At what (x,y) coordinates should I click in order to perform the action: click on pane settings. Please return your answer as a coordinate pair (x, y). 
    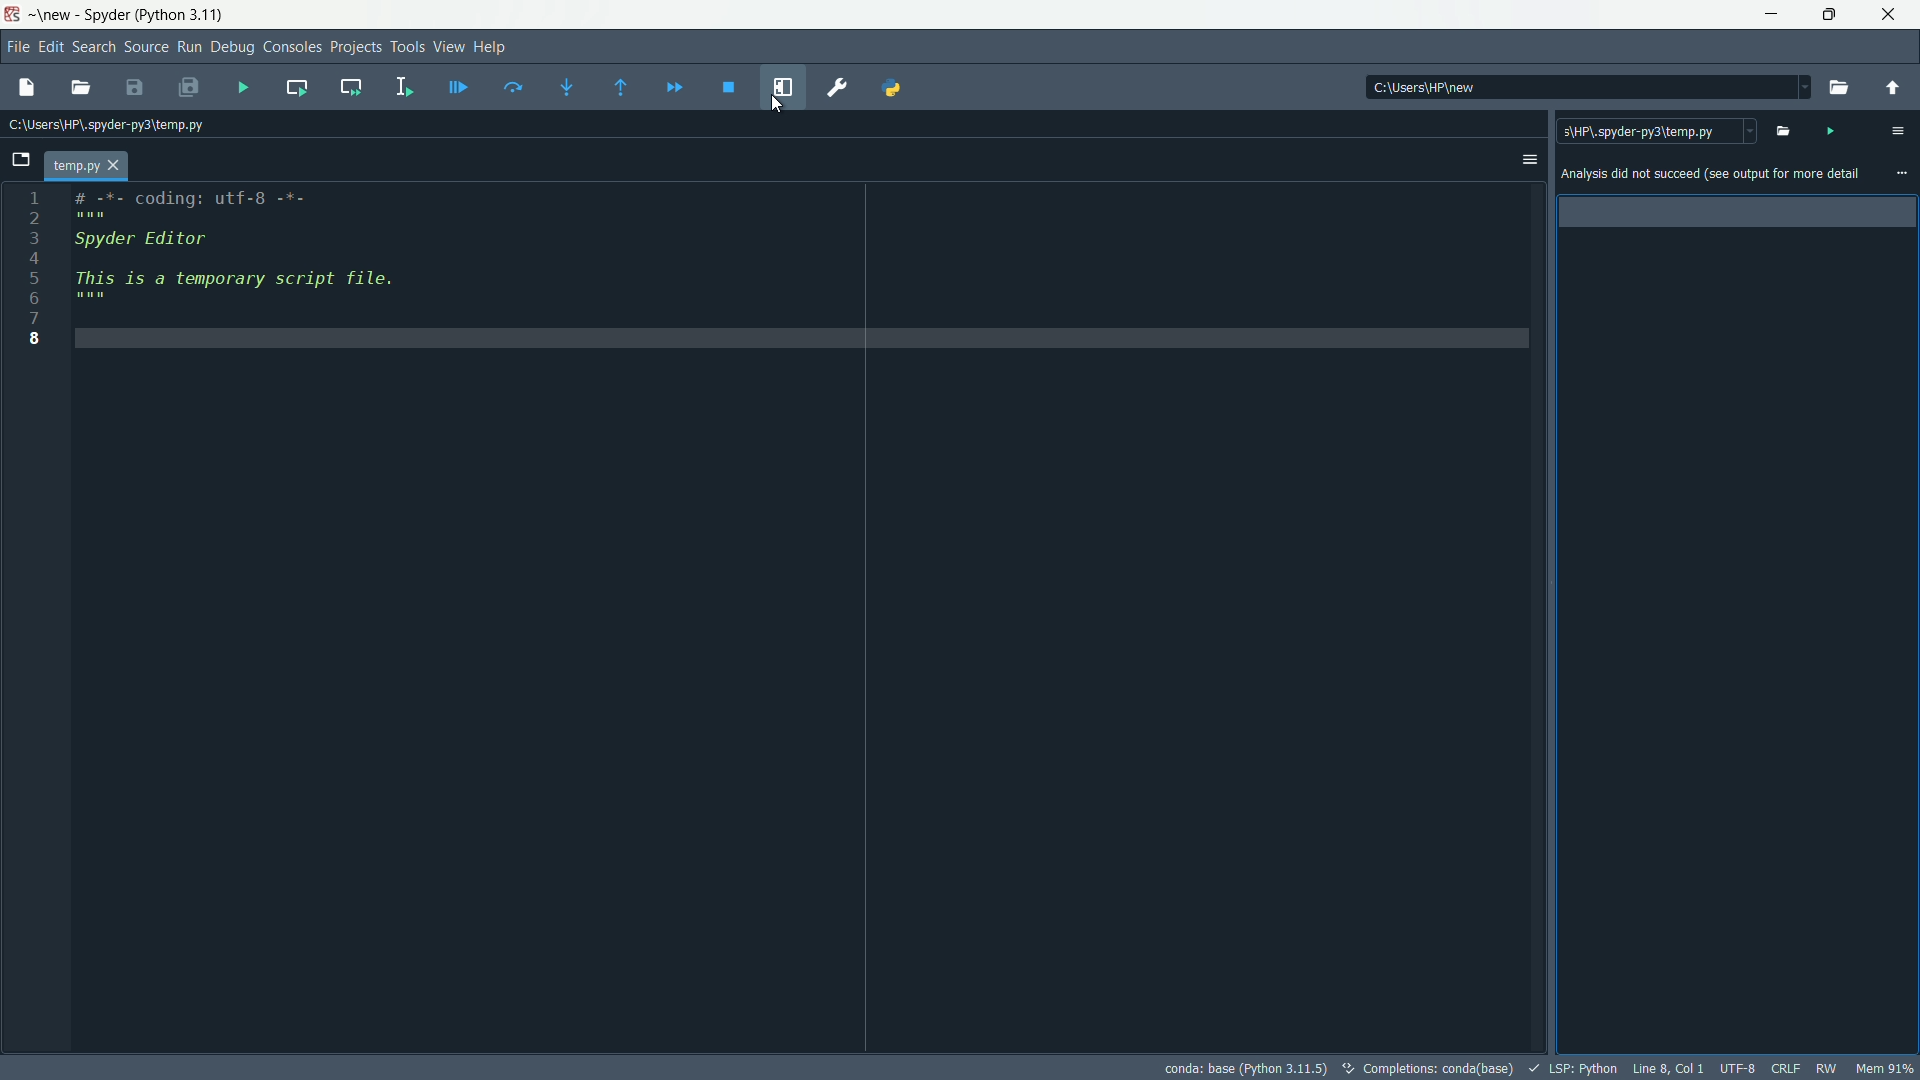
    Looking at the image, I should click on (1897, 130).